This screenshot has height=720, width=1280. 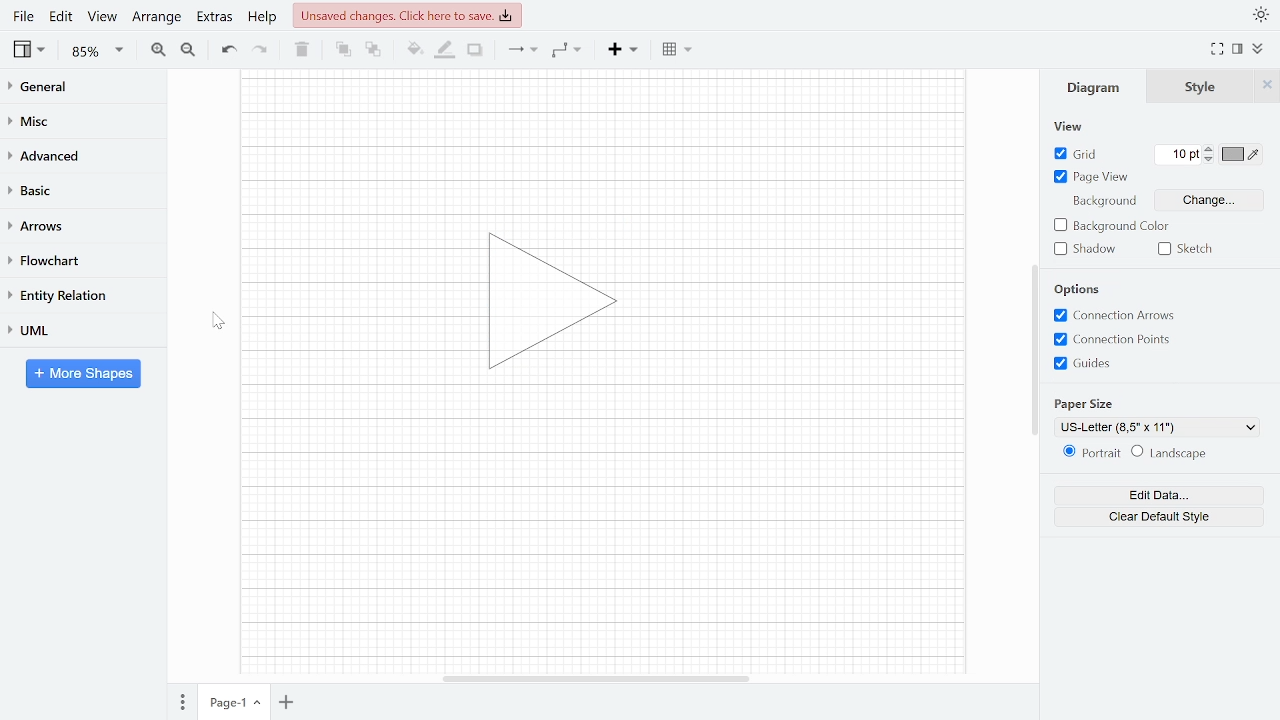 What do you see at coordinates (264, 16) in the screenshot?
I see `help` at bounding box center [264, 16].